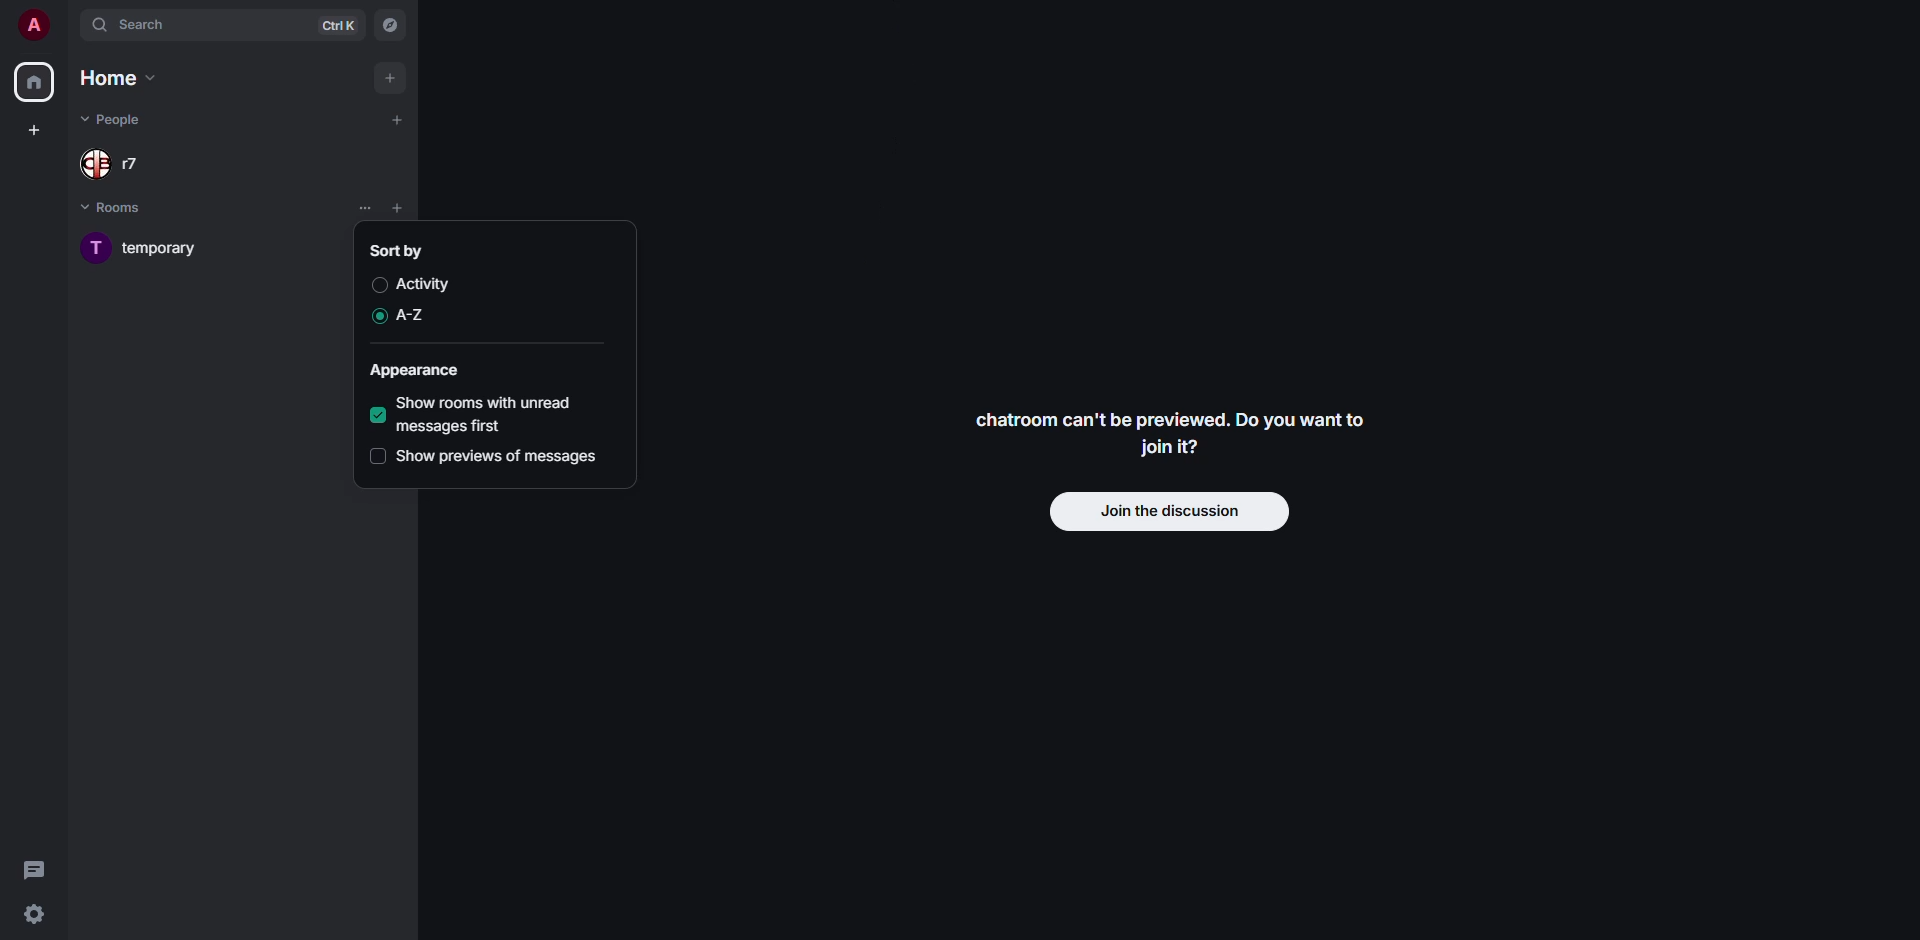 The image size is (1920, 940). What do you see at coordinates (1170, 510) in the screenshot?
I see `join discussion` at bounding box center [1170, 510].